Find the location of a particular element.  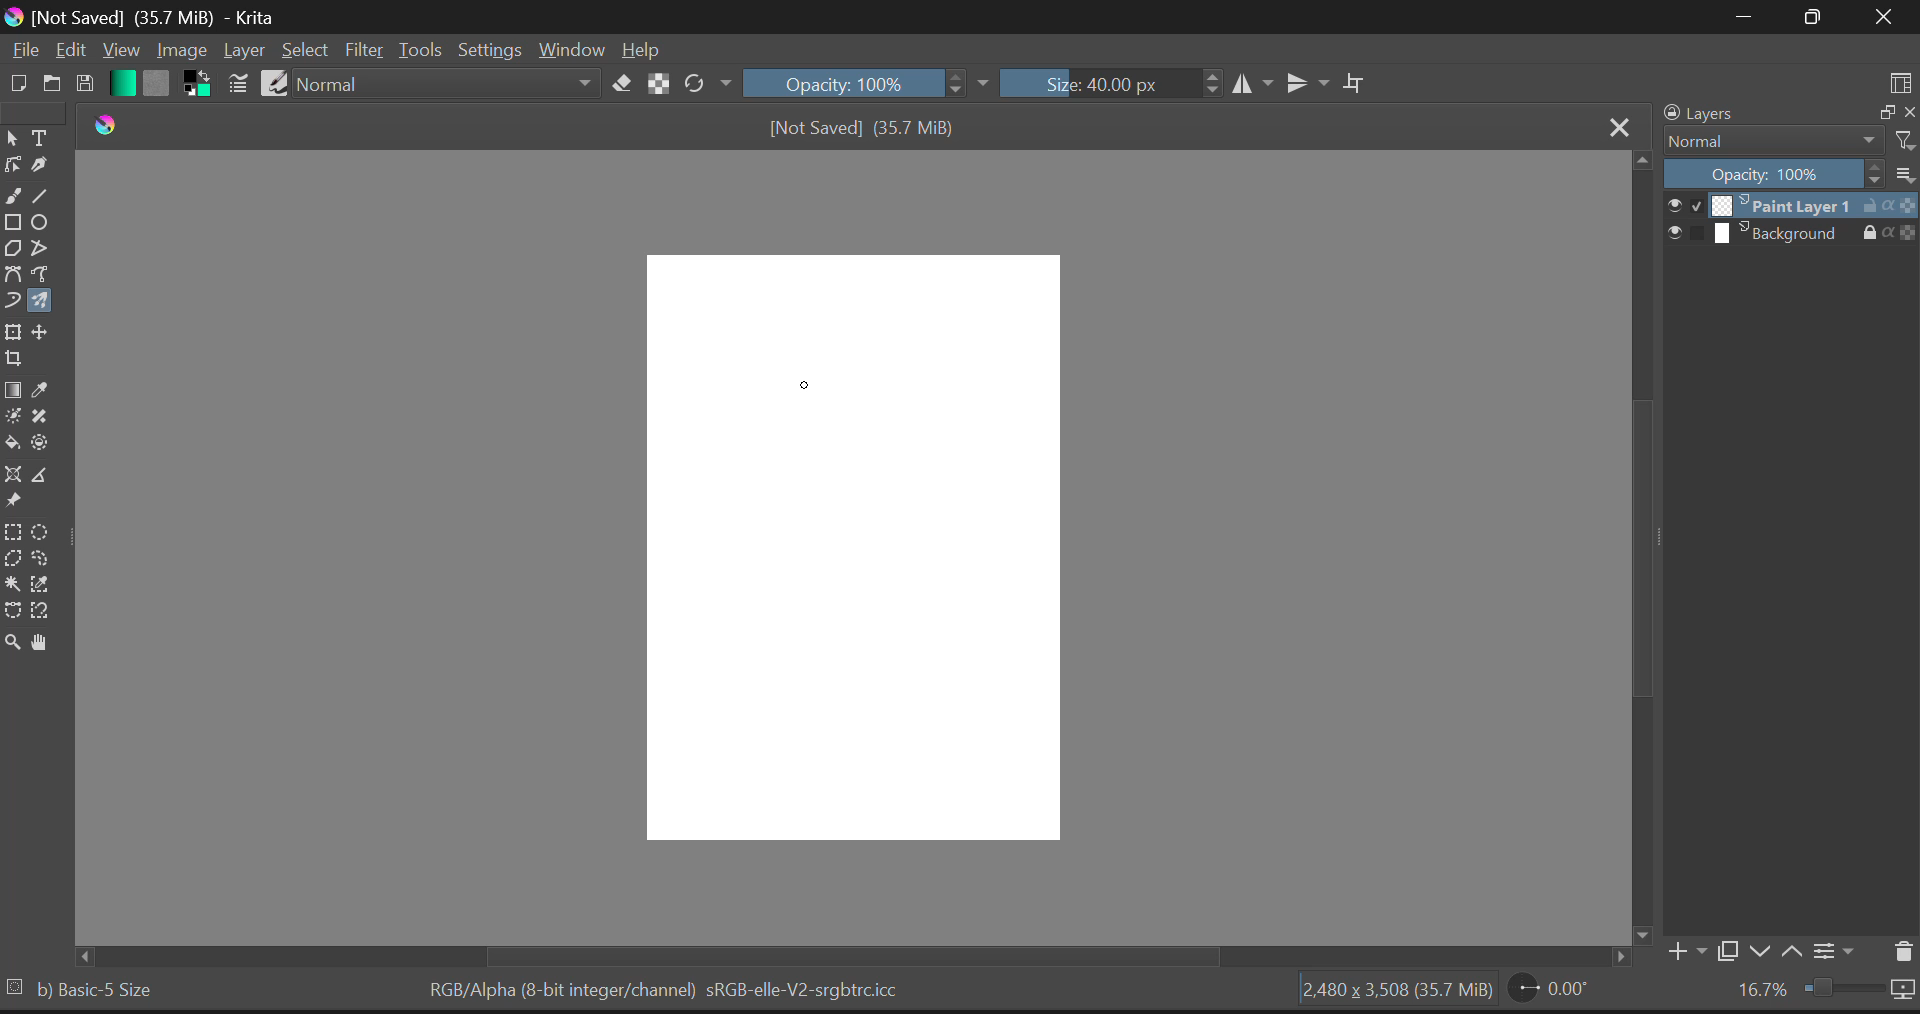

Edit is located at coordinates (70, 51).